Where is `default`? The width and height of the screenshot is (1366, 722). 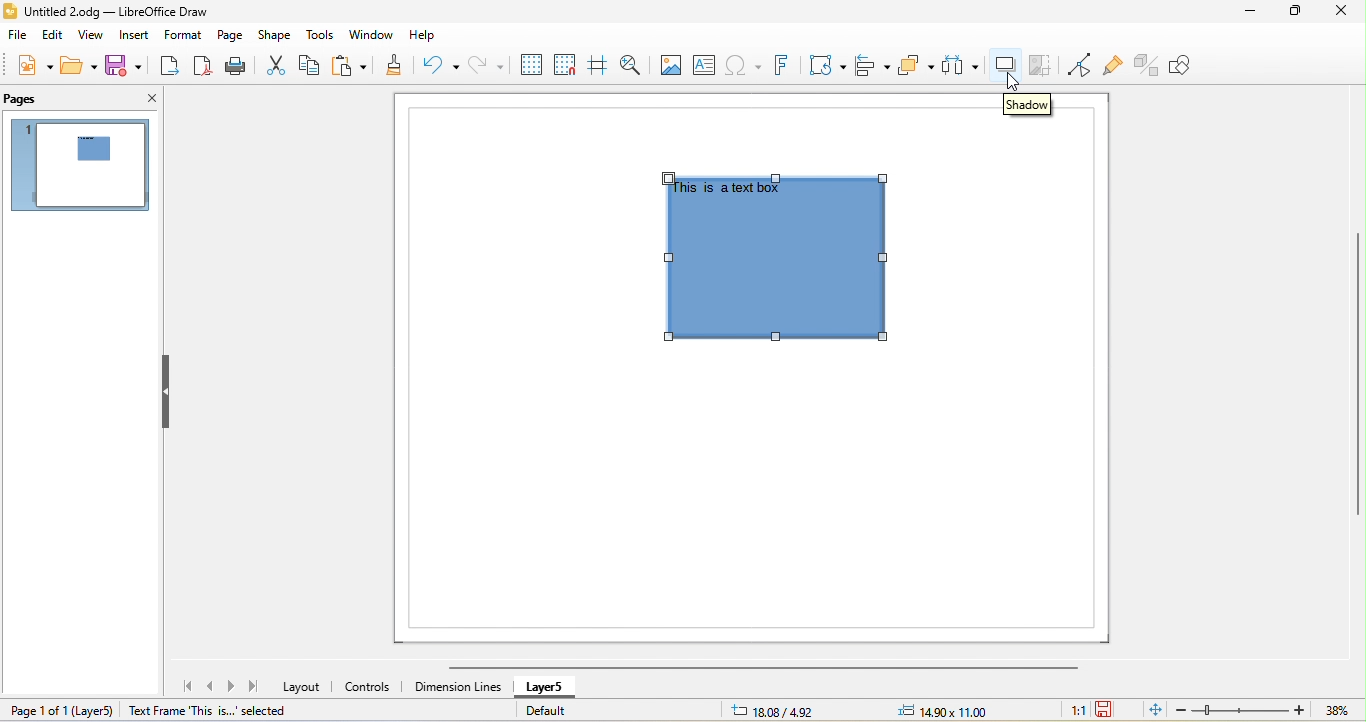 default is located at coordinates (544, 711).